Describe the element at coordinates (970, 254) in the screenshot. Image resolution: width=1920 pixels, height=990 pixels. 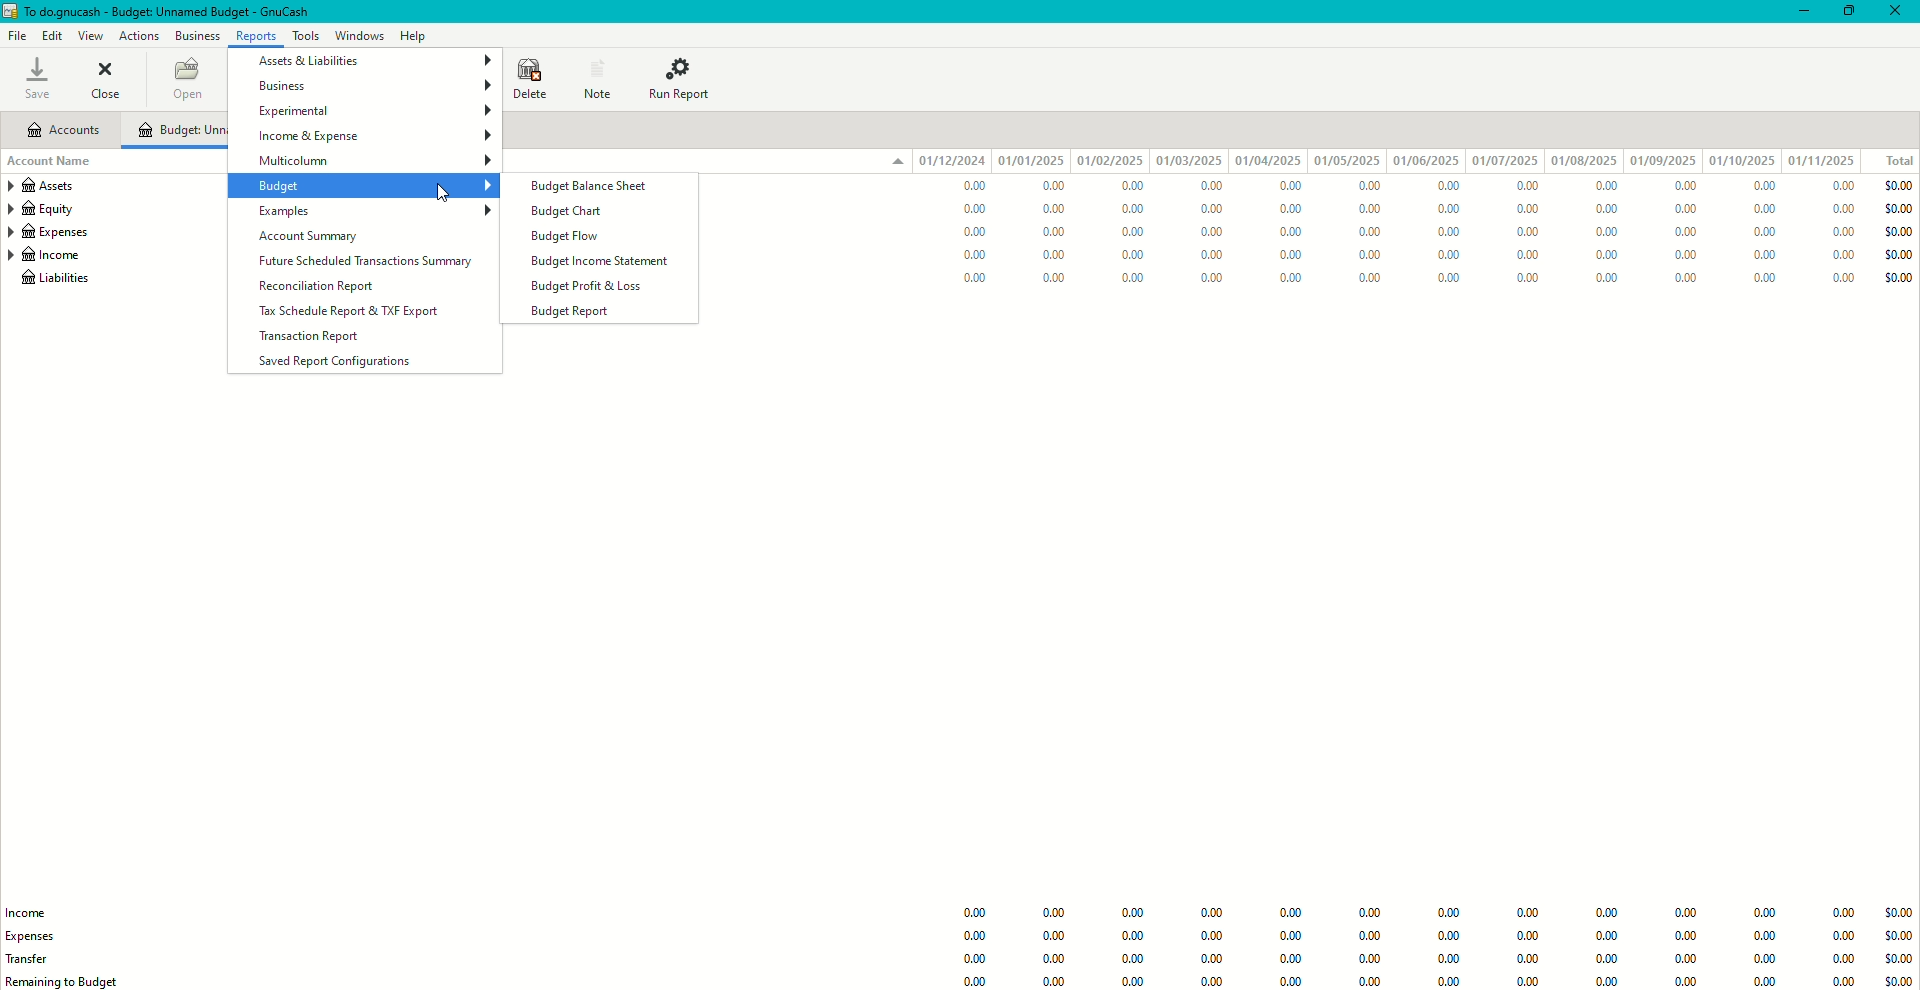
I see `0.00` at that location.